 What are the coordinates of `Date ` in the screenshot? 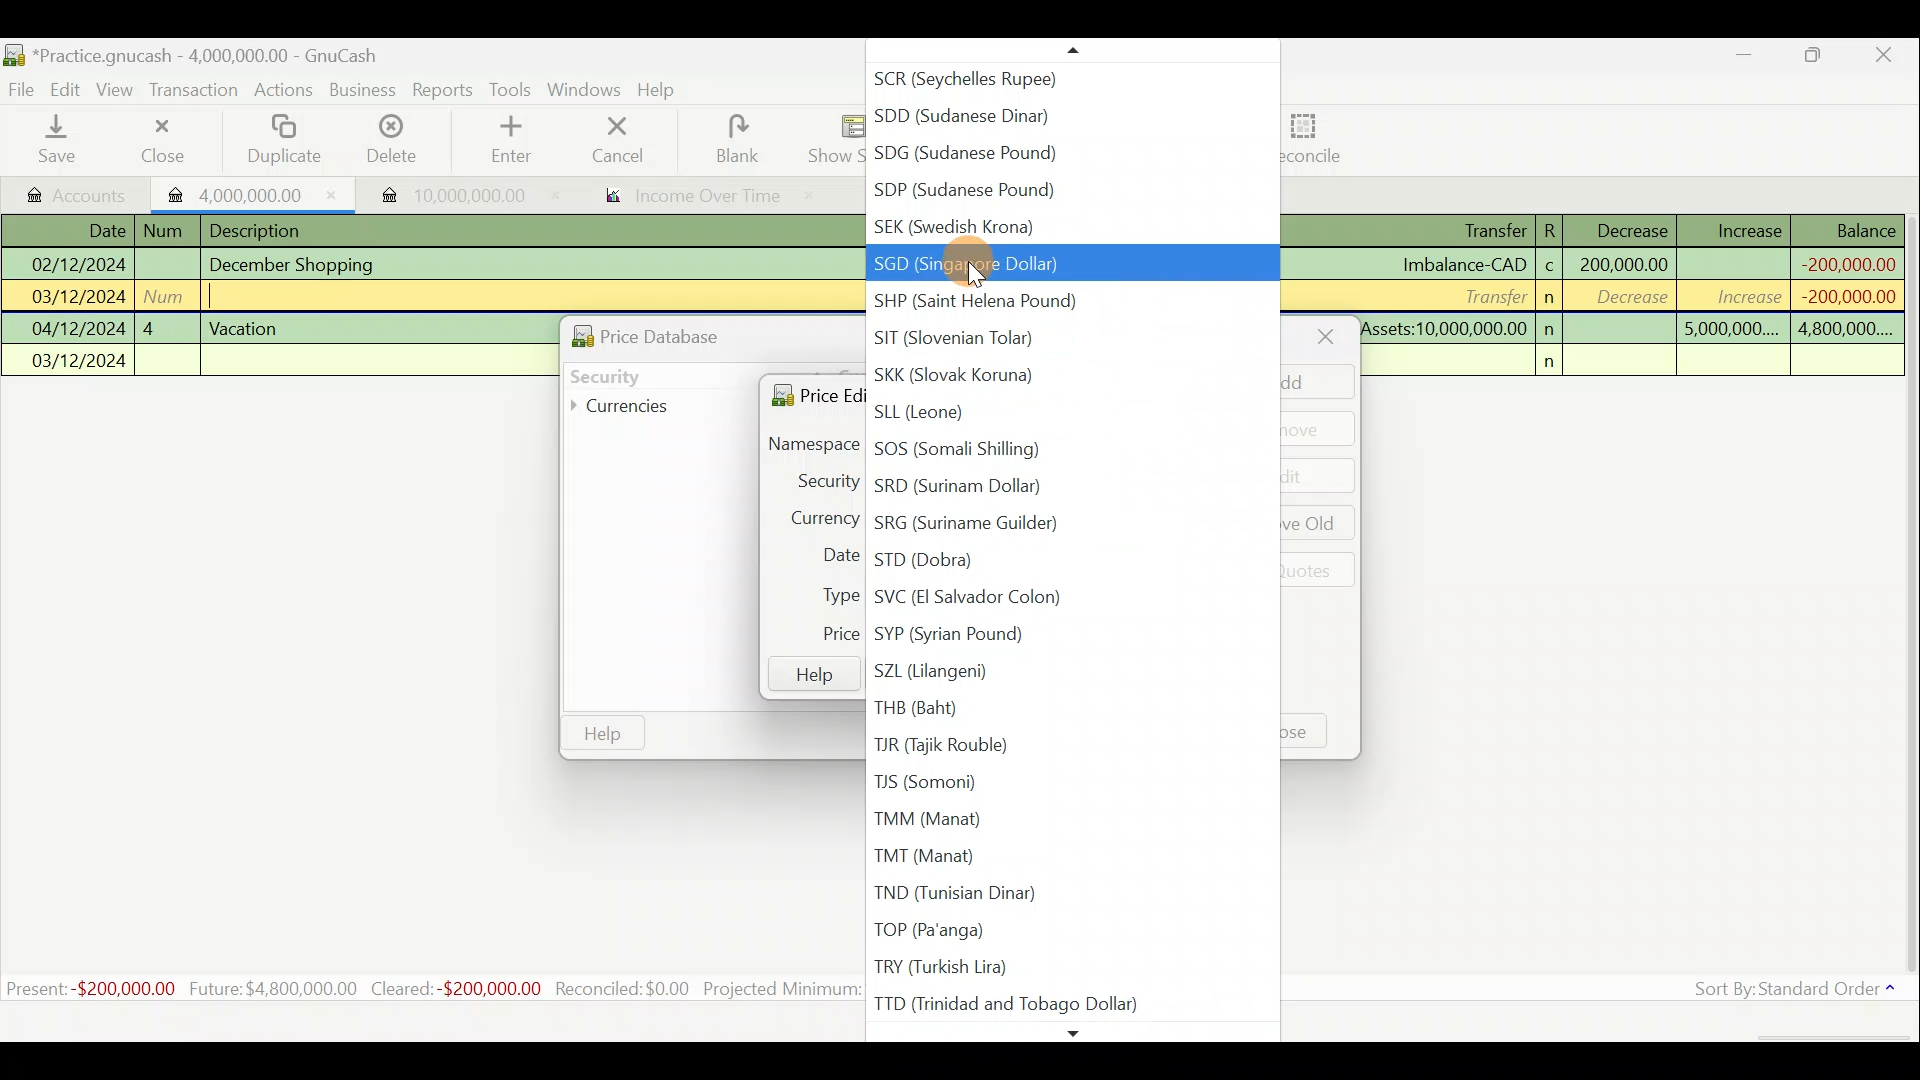 It's located at (93, 230).